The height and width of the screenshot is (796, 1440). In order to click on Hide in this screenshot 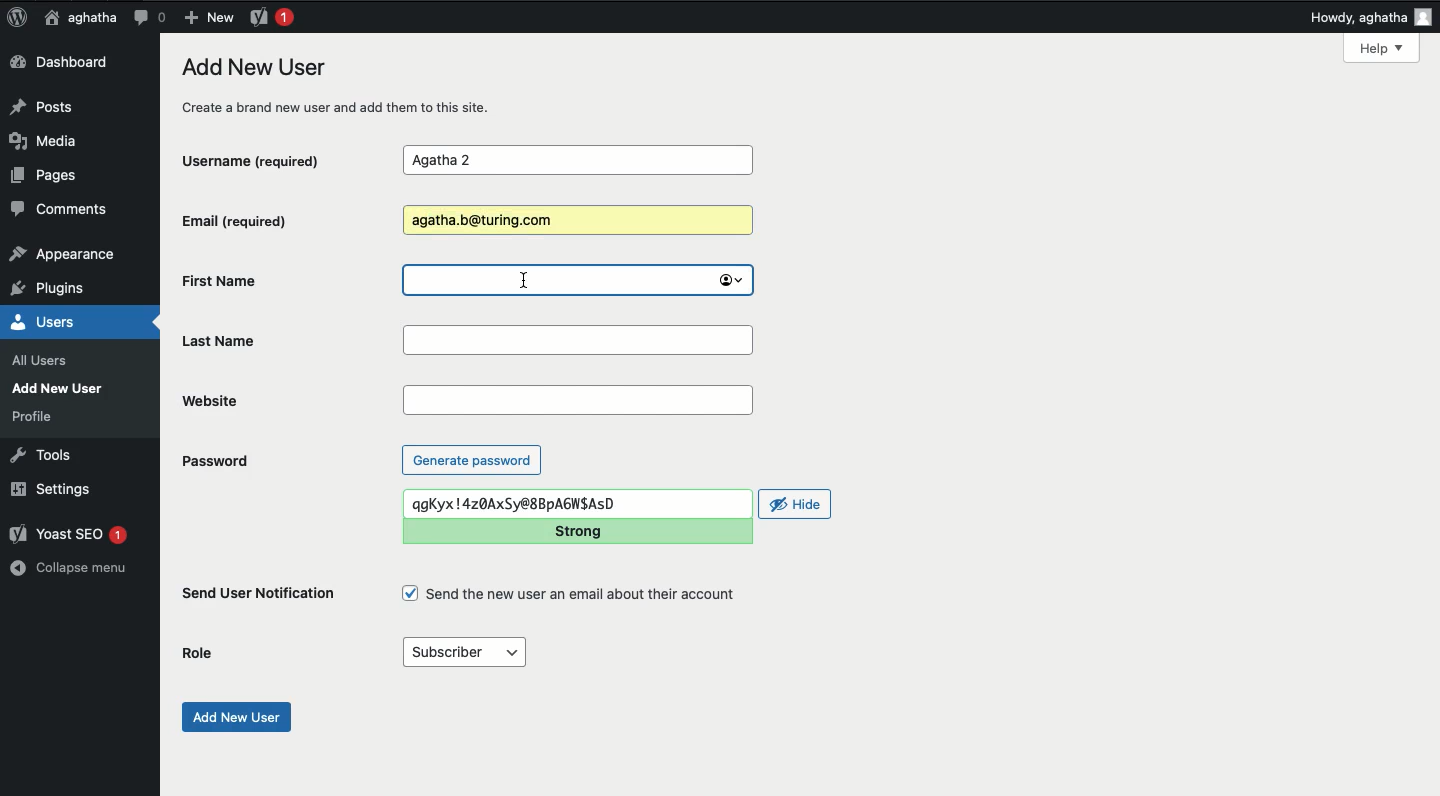, I will do `click(796, 504)`.